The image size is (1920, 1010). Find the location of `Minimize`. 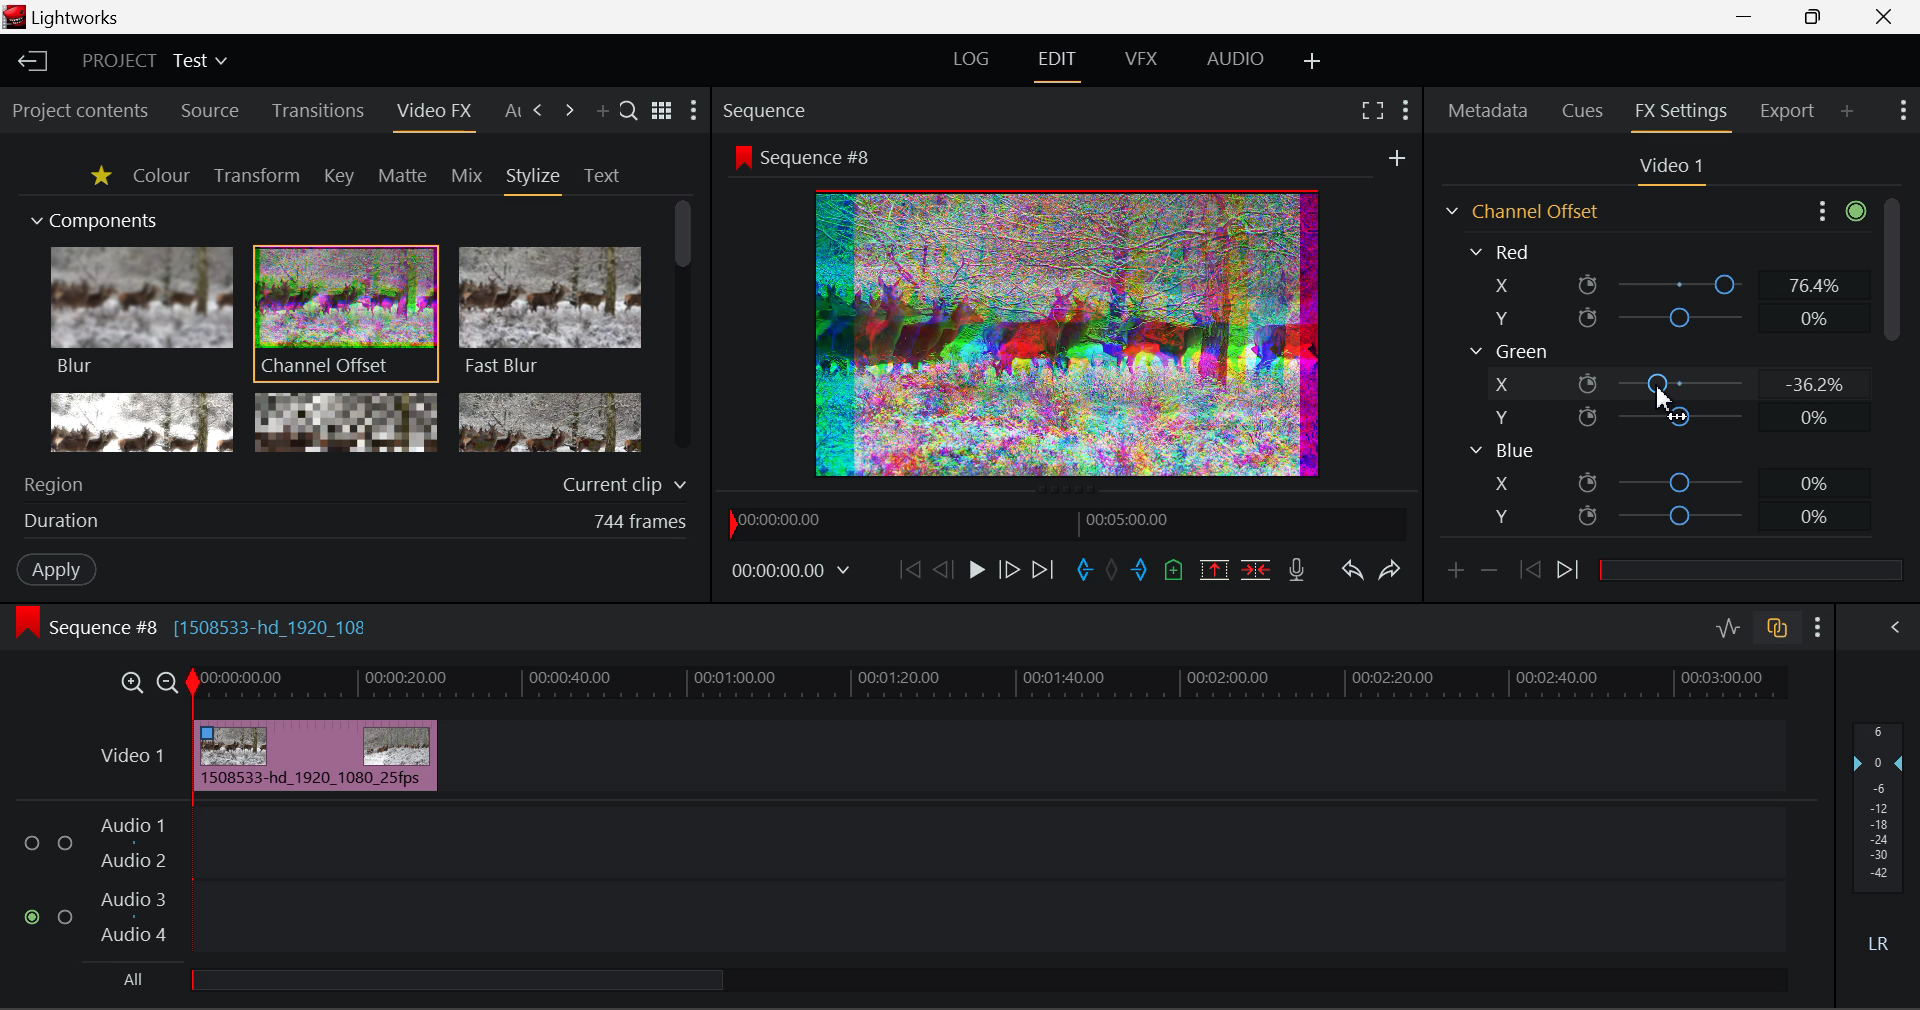

Minimize is located at coordinates (1817, 17).